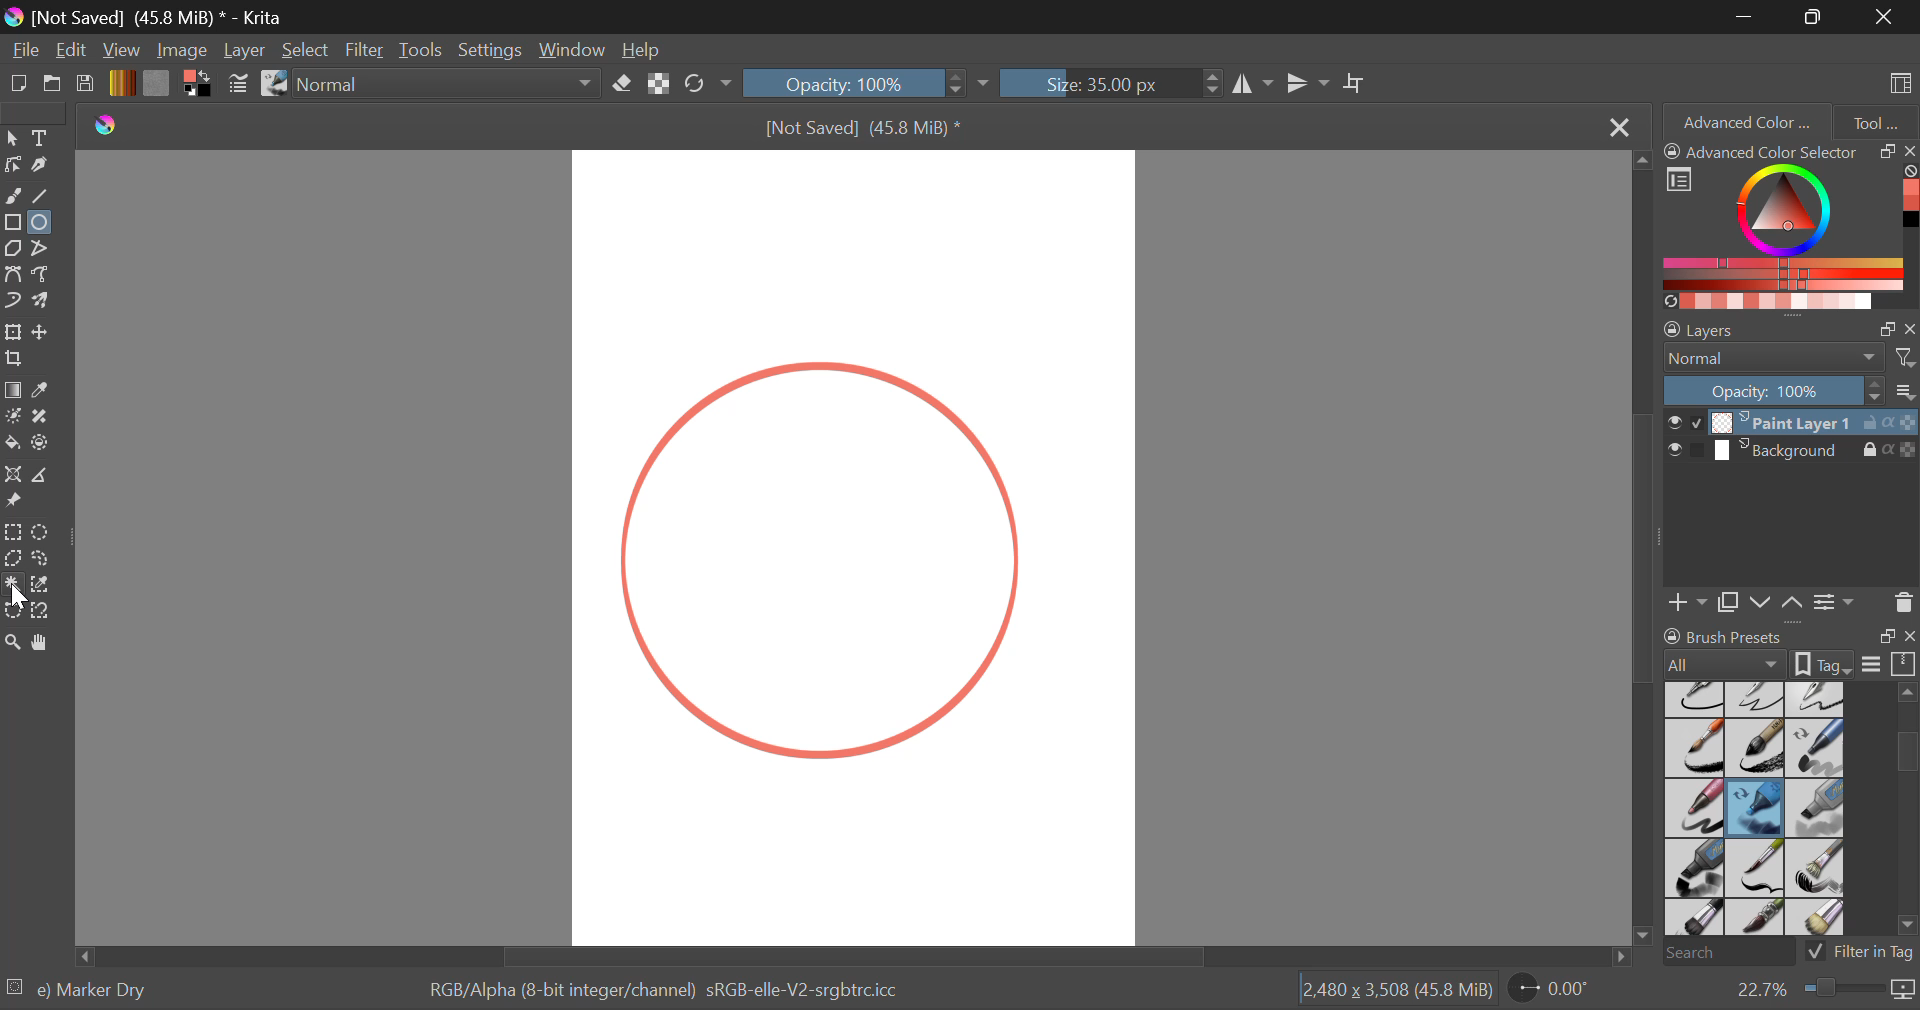  I want to click on Help, so click(644, 52).